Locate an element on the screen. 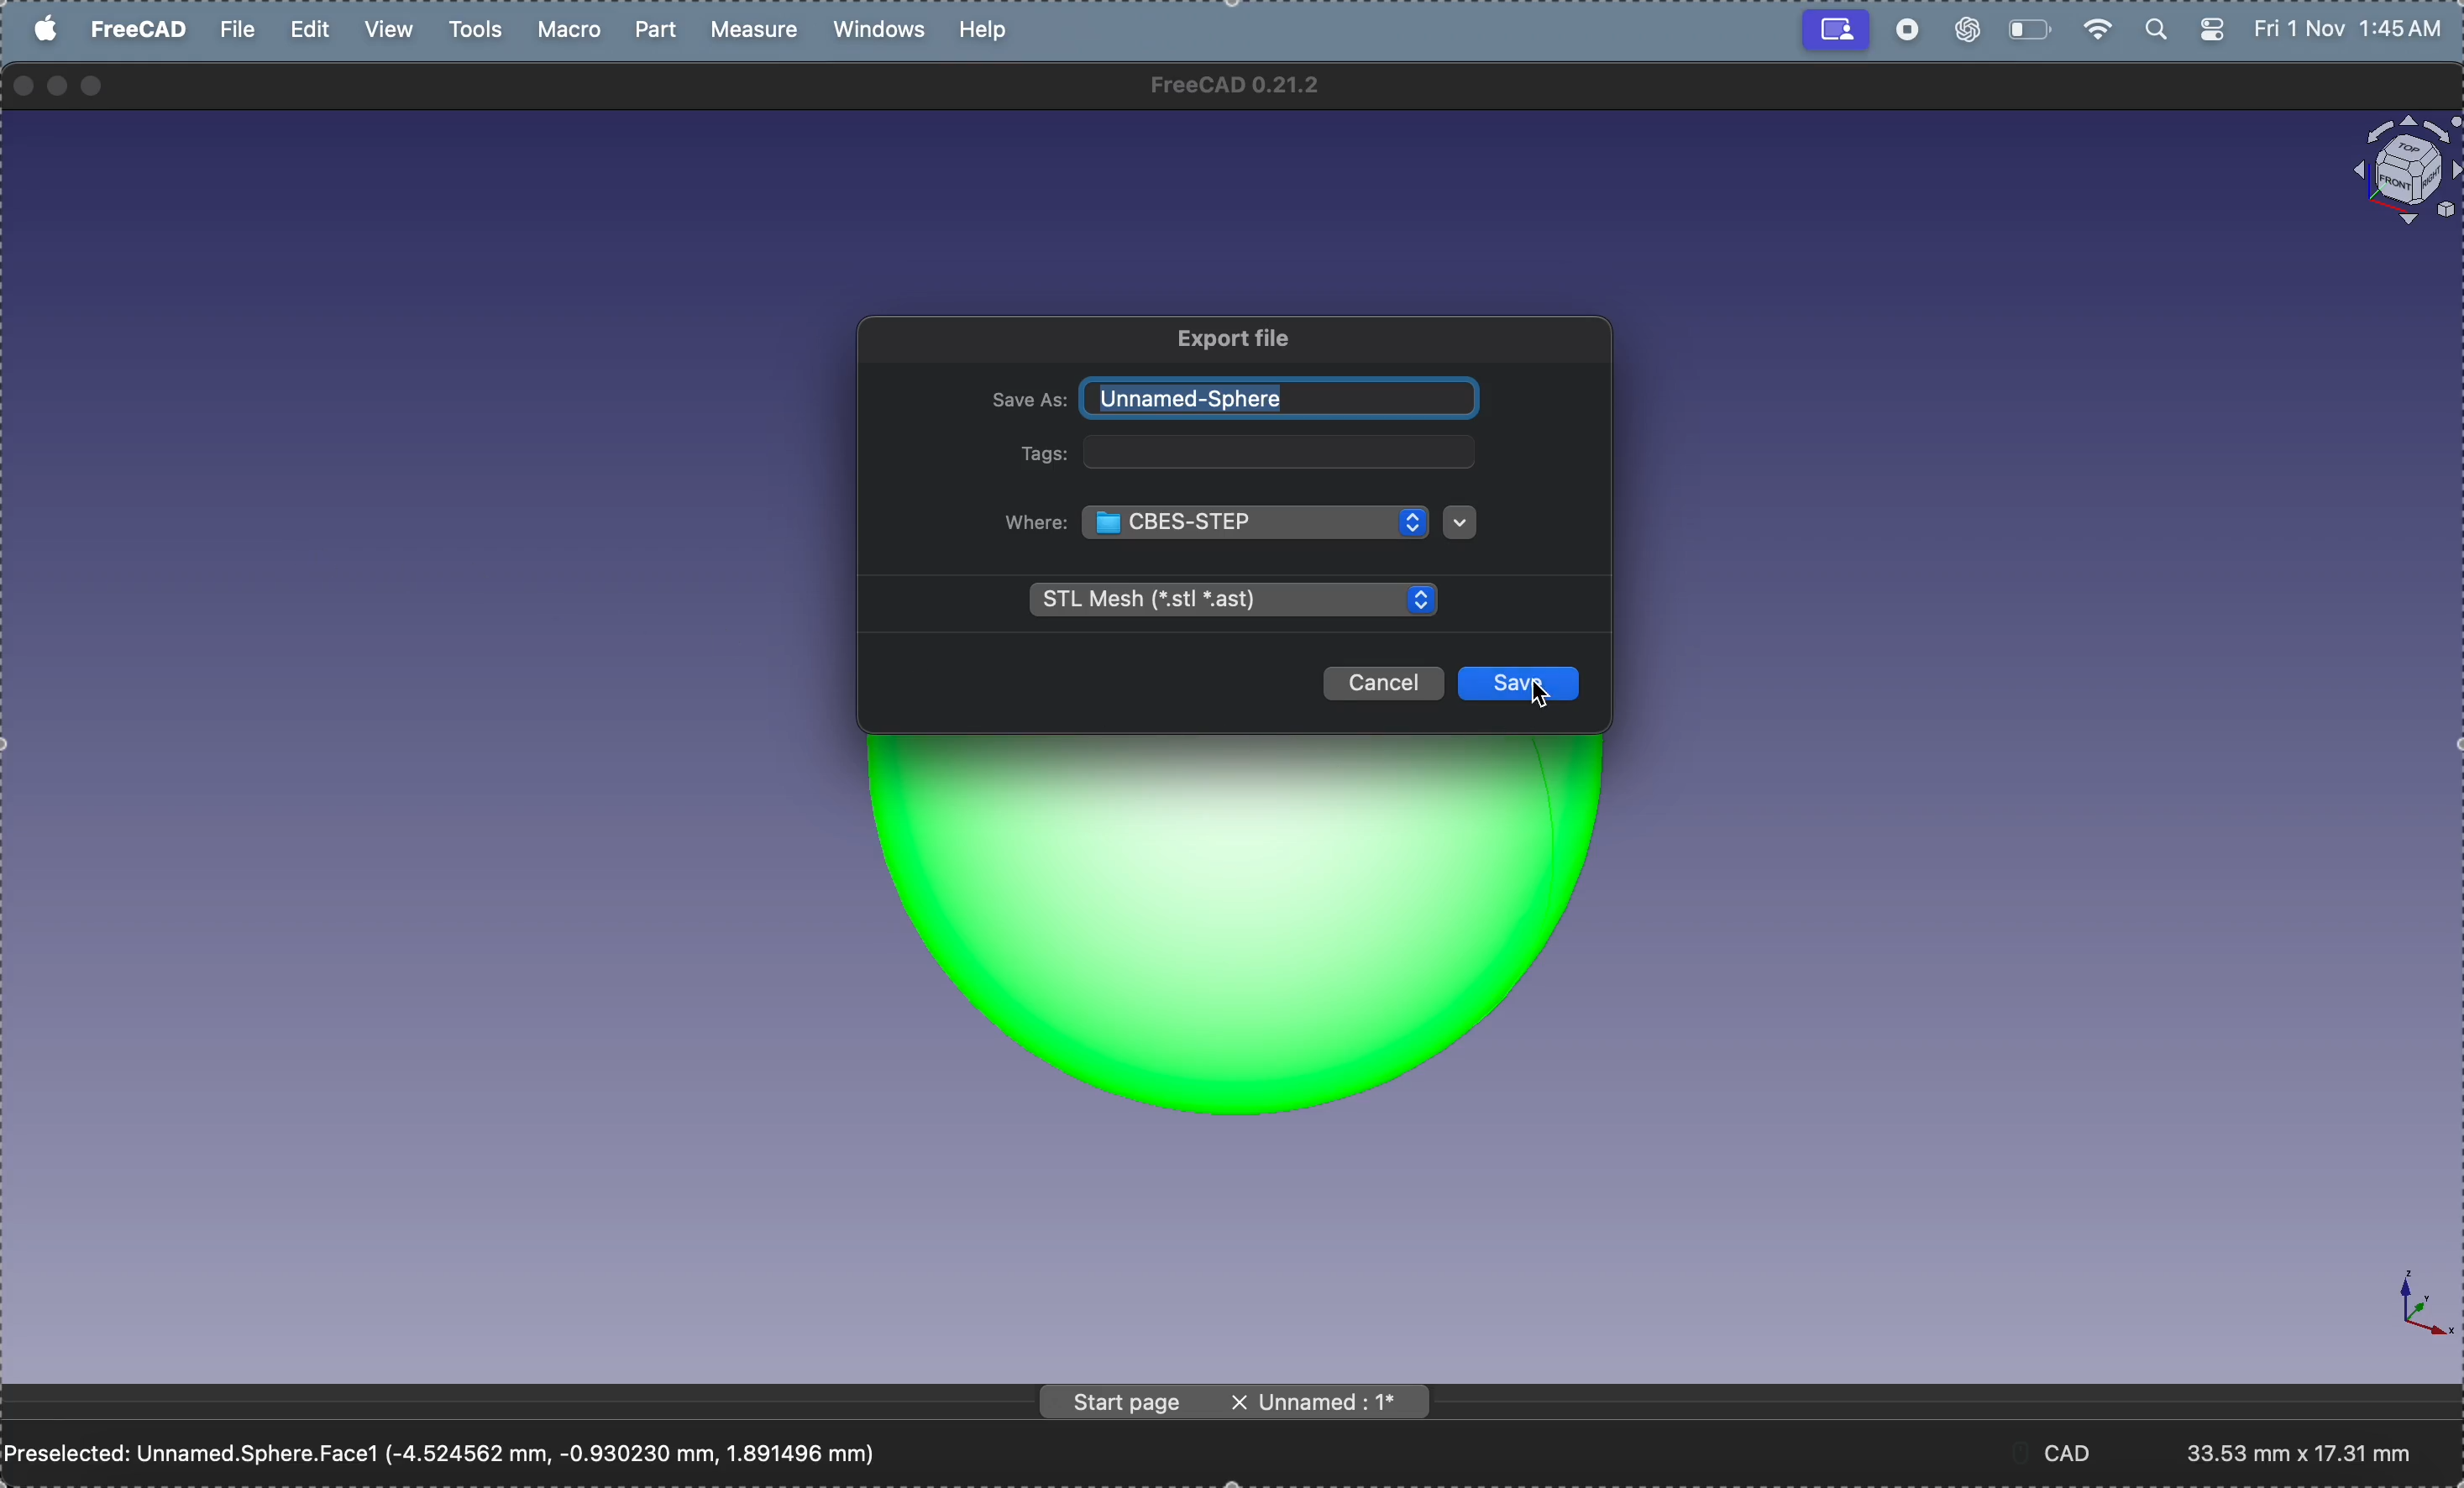  STL MESH(*STL.ast) is located at coordinates (1231, 601).